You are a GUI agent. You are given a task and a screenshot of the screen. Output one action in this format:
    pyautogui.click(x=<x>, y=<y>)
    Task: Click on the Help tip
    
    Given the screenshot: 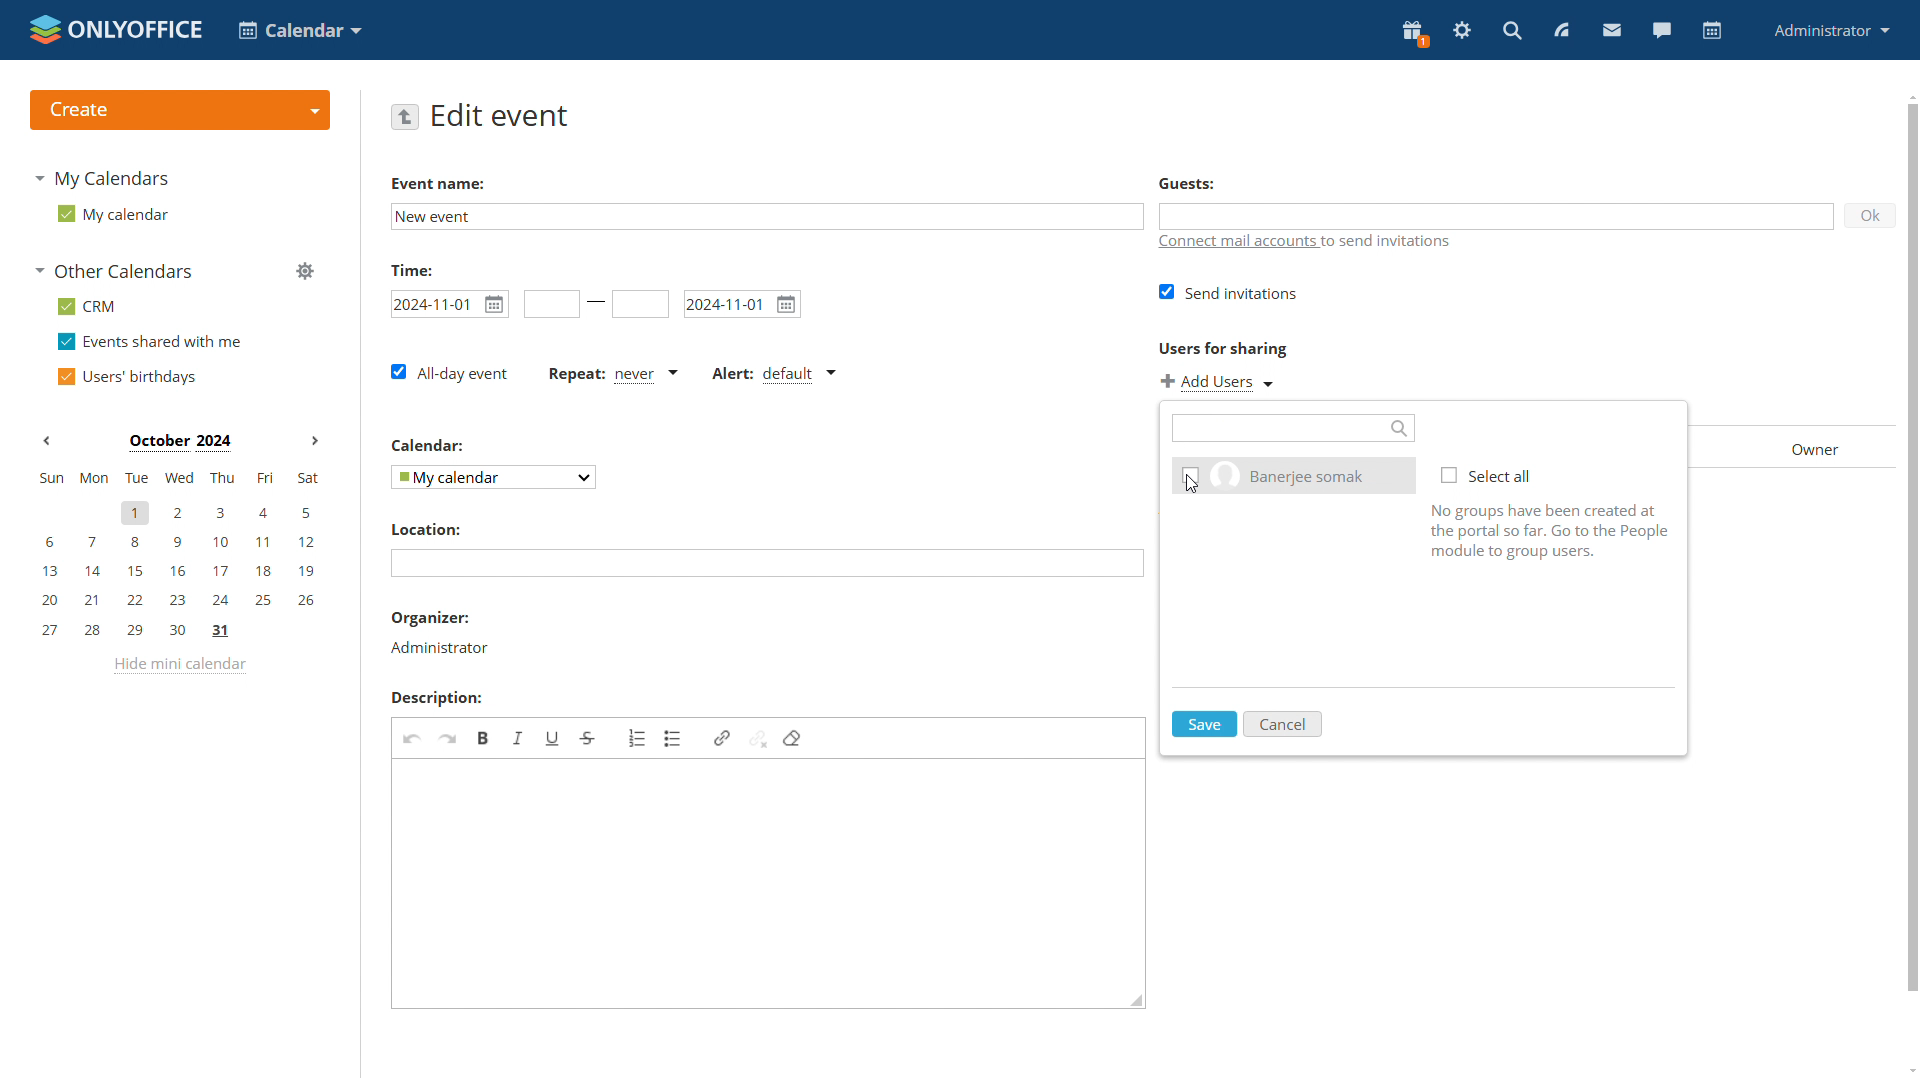 What is the action you would take?
    pyautogui.click(x=1550, y=538)
    